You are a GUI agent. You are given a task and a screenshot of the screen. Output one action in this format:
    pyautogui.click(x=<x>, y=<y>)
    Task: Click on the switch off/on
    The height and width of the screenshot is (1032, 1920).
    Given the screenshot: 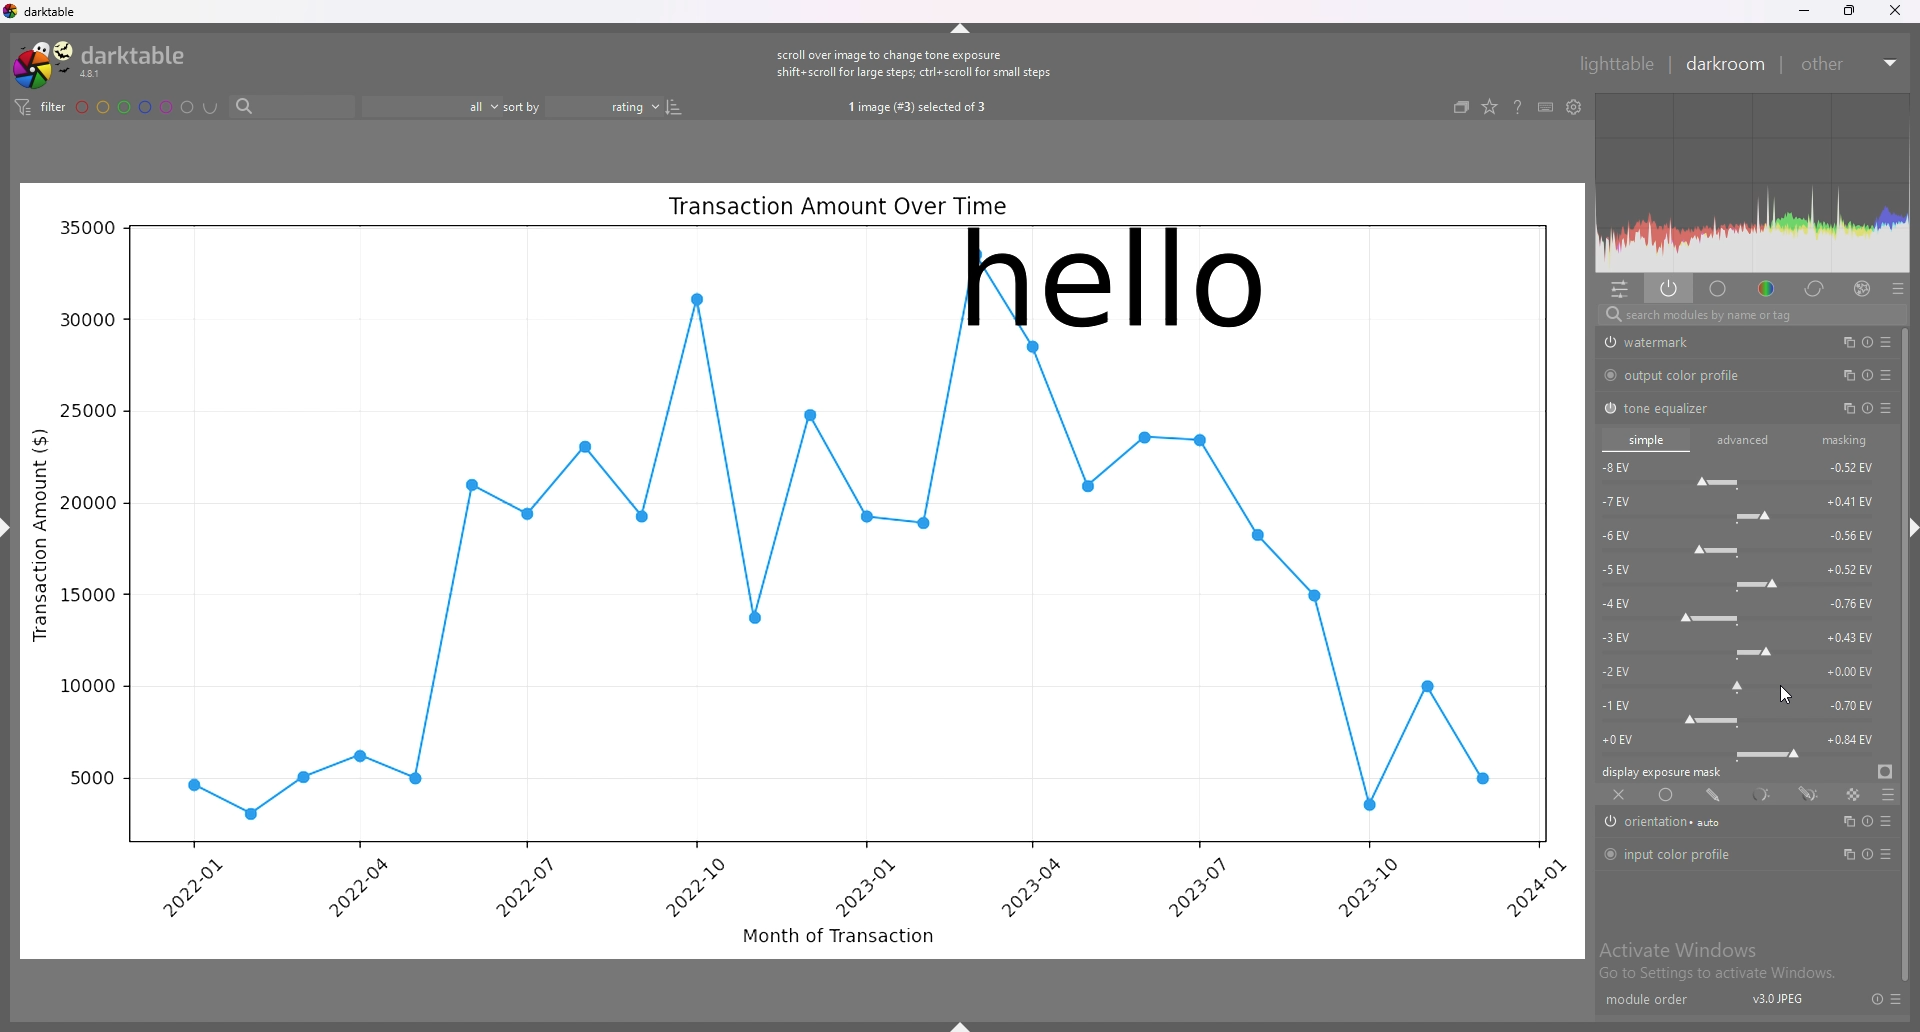 What is the action you would take?
    pyautogui.click(x=1610, y=854)
    